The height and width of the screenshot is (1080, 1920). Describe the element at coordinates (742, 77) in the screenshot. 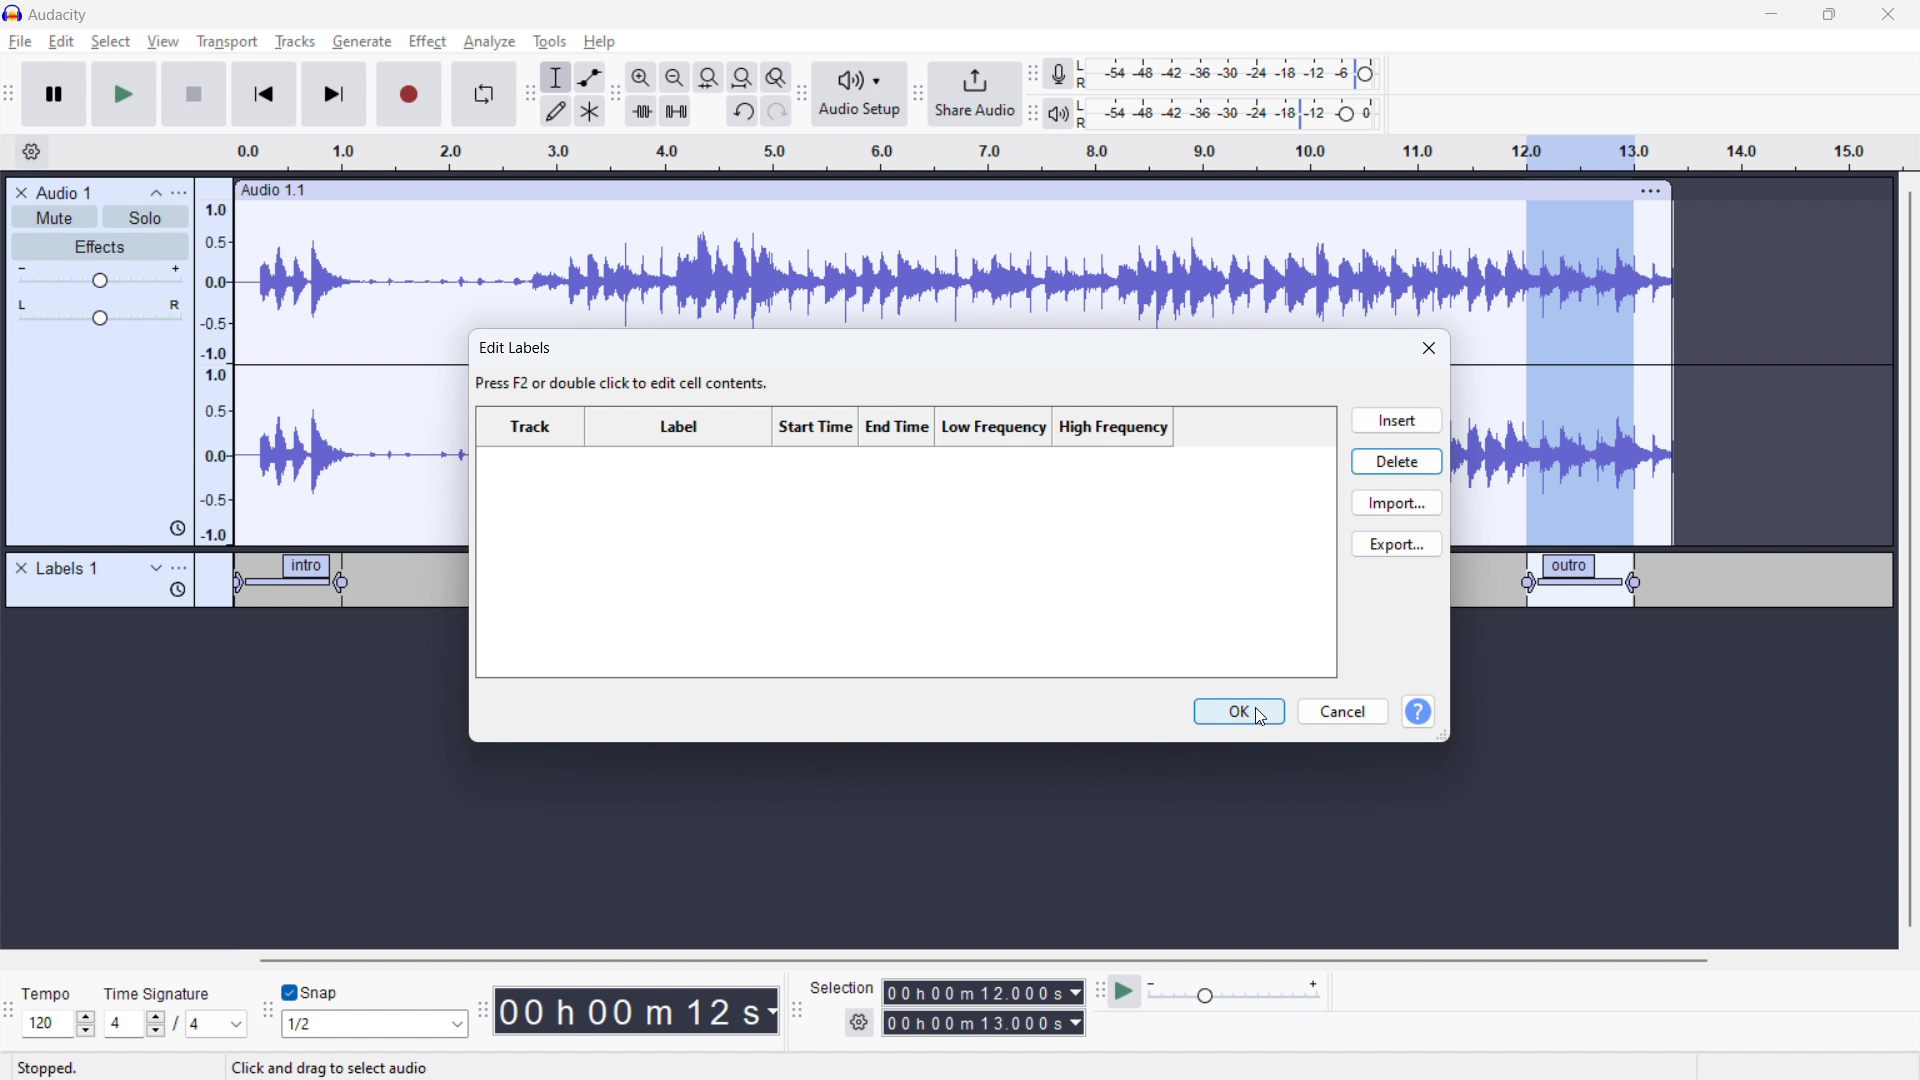

I see `set project to width` at that location.